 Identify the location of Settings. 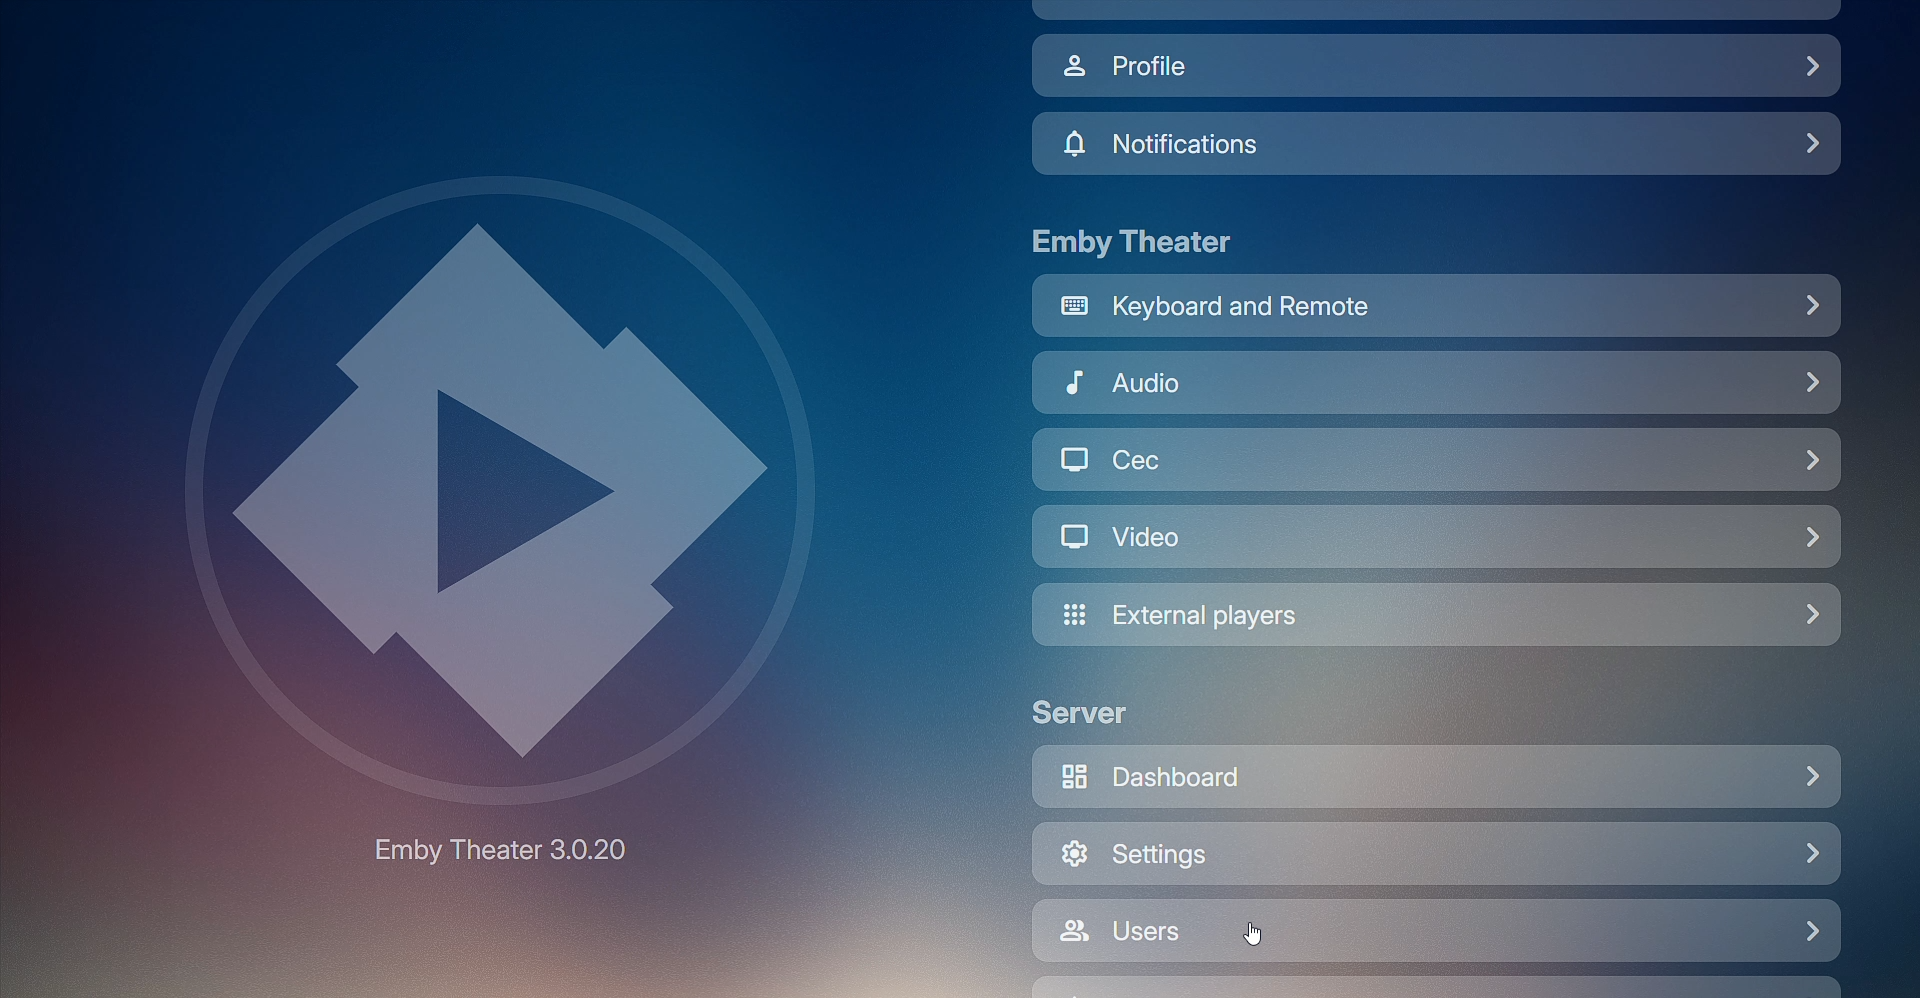
(1436, 855).